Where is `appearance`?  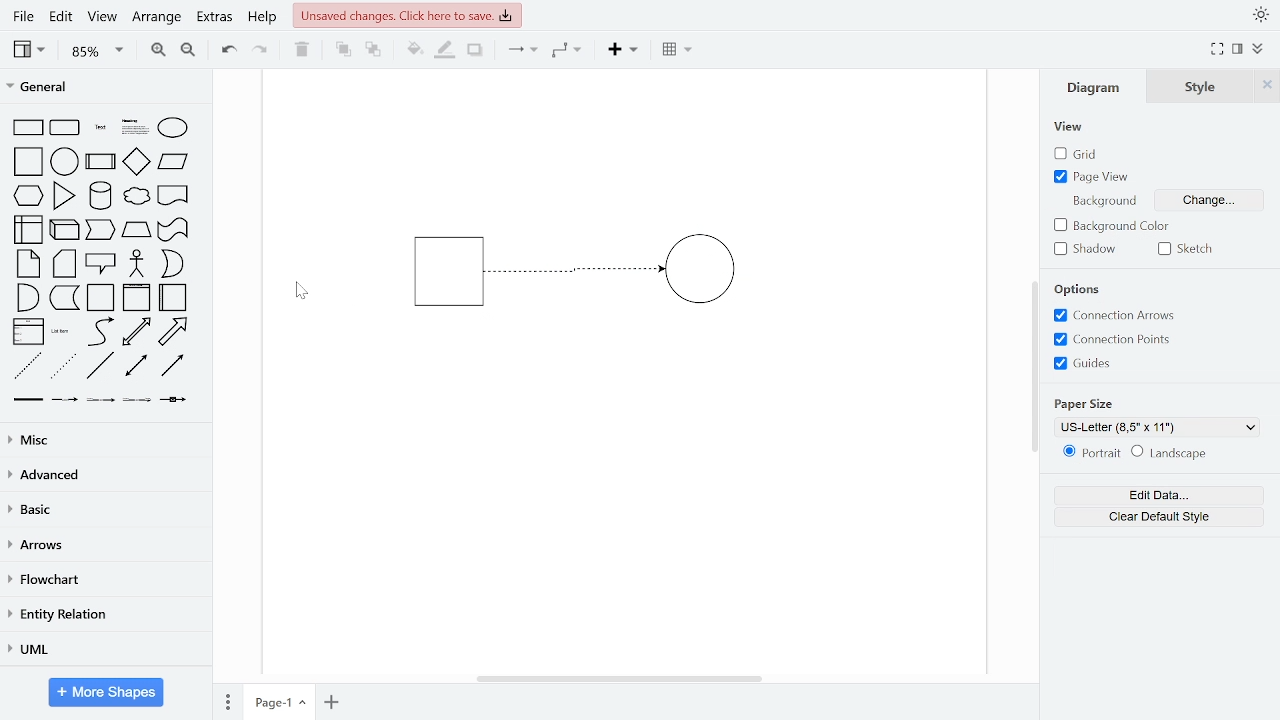
appearance is located at coordinates (1260, 15).